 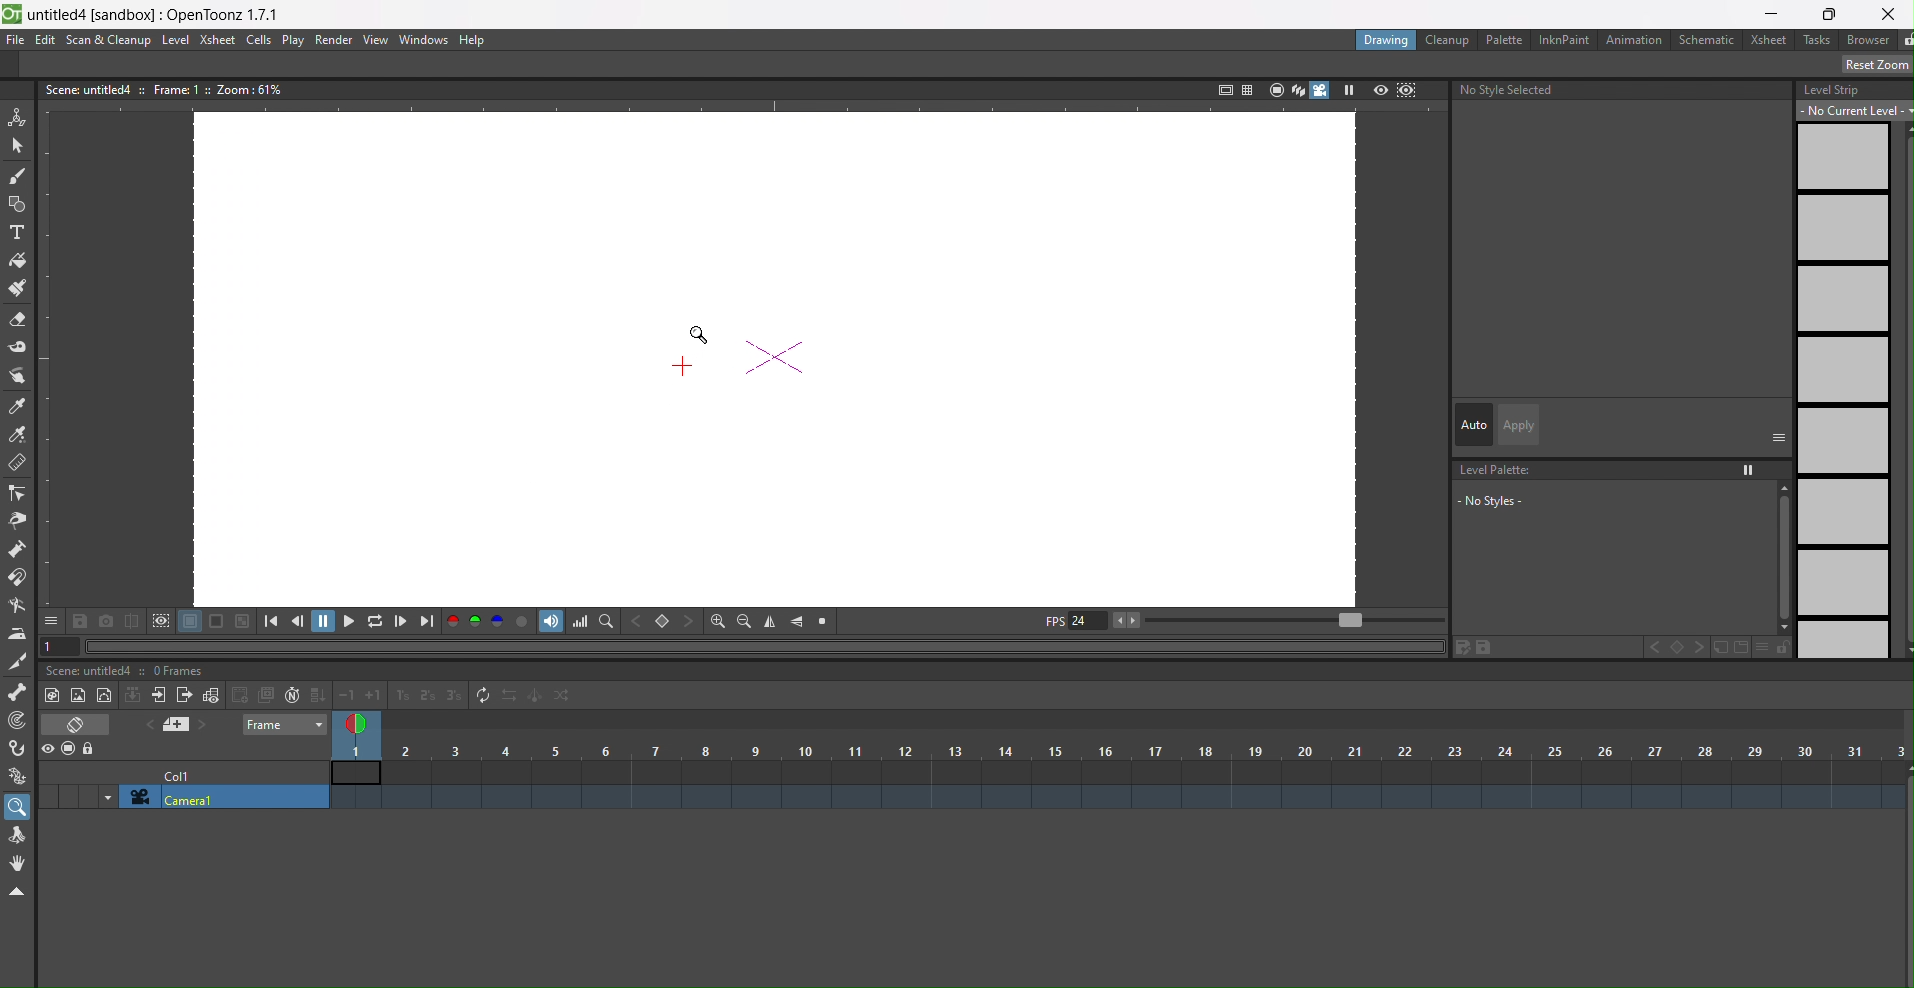 What do you see at coordinates (425, 41) in the screenshot?
I see `windows` at bounding box center [425, 41].